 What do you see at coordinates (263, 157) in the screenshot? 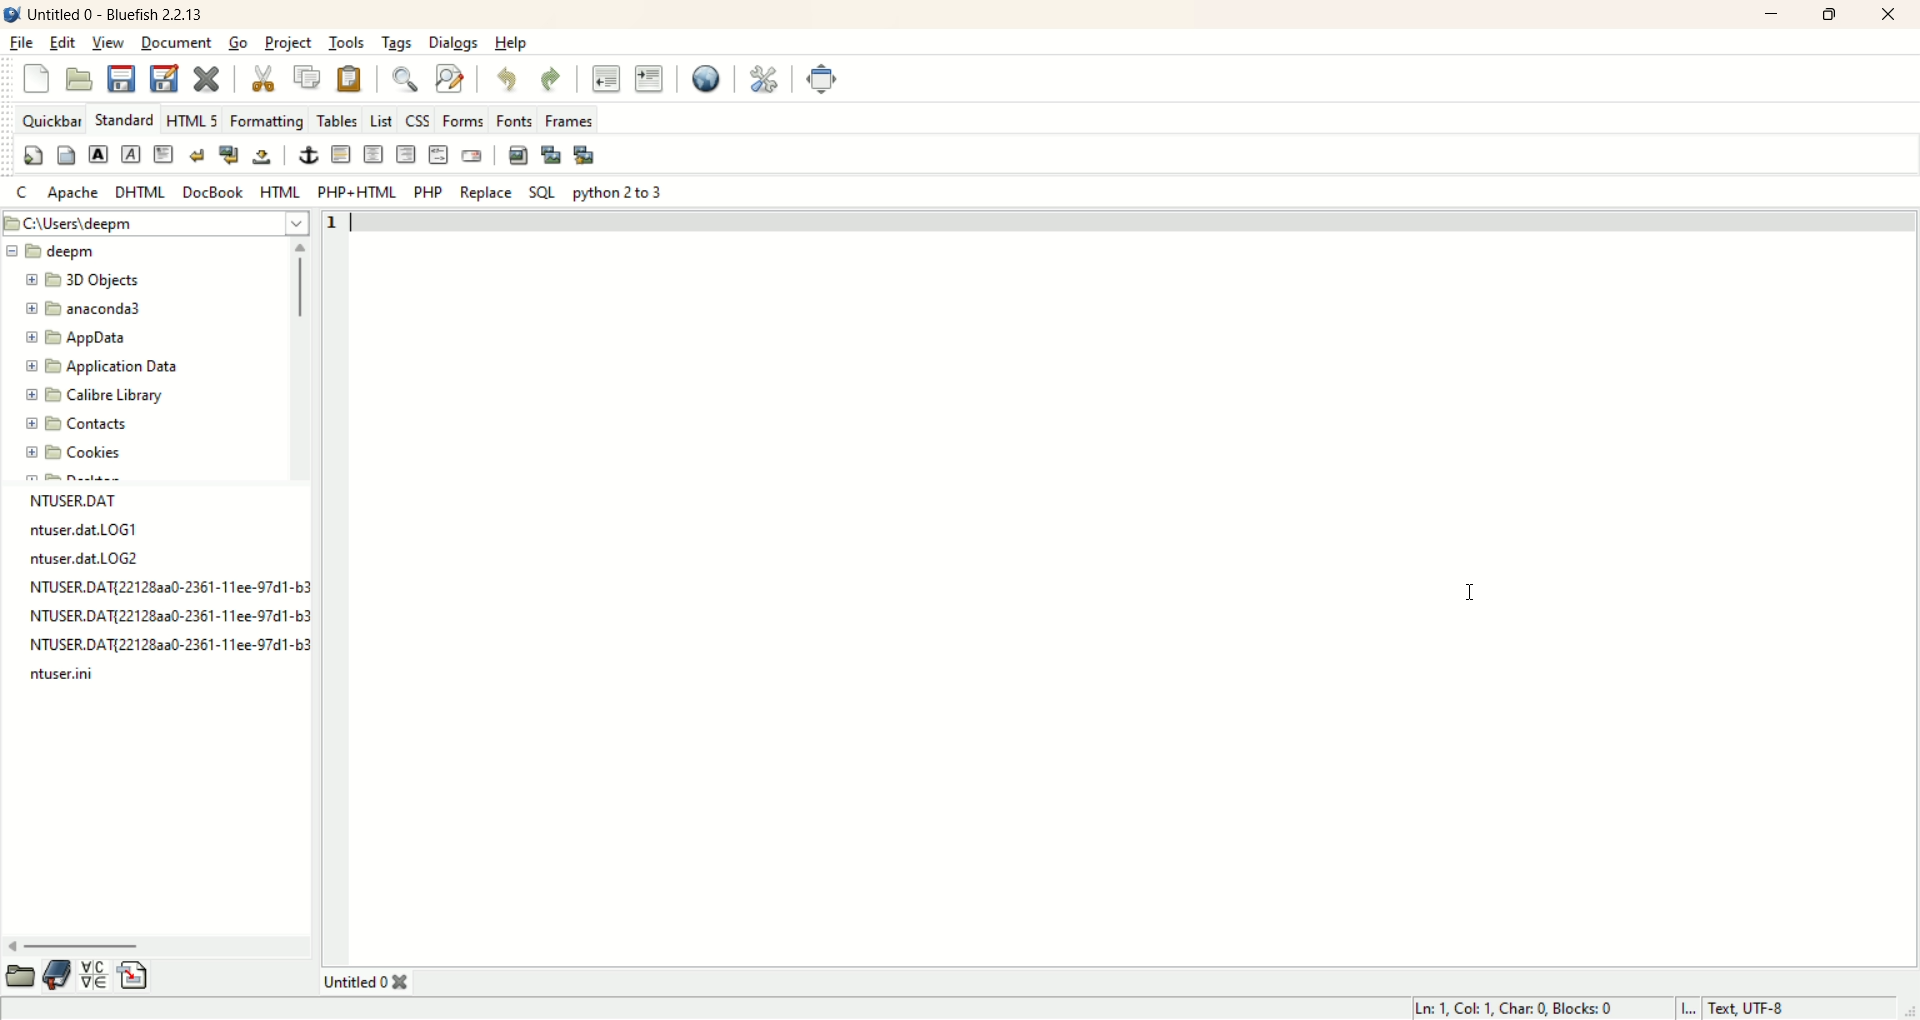
I see `non breaking space` at bounding box center [263, 157].